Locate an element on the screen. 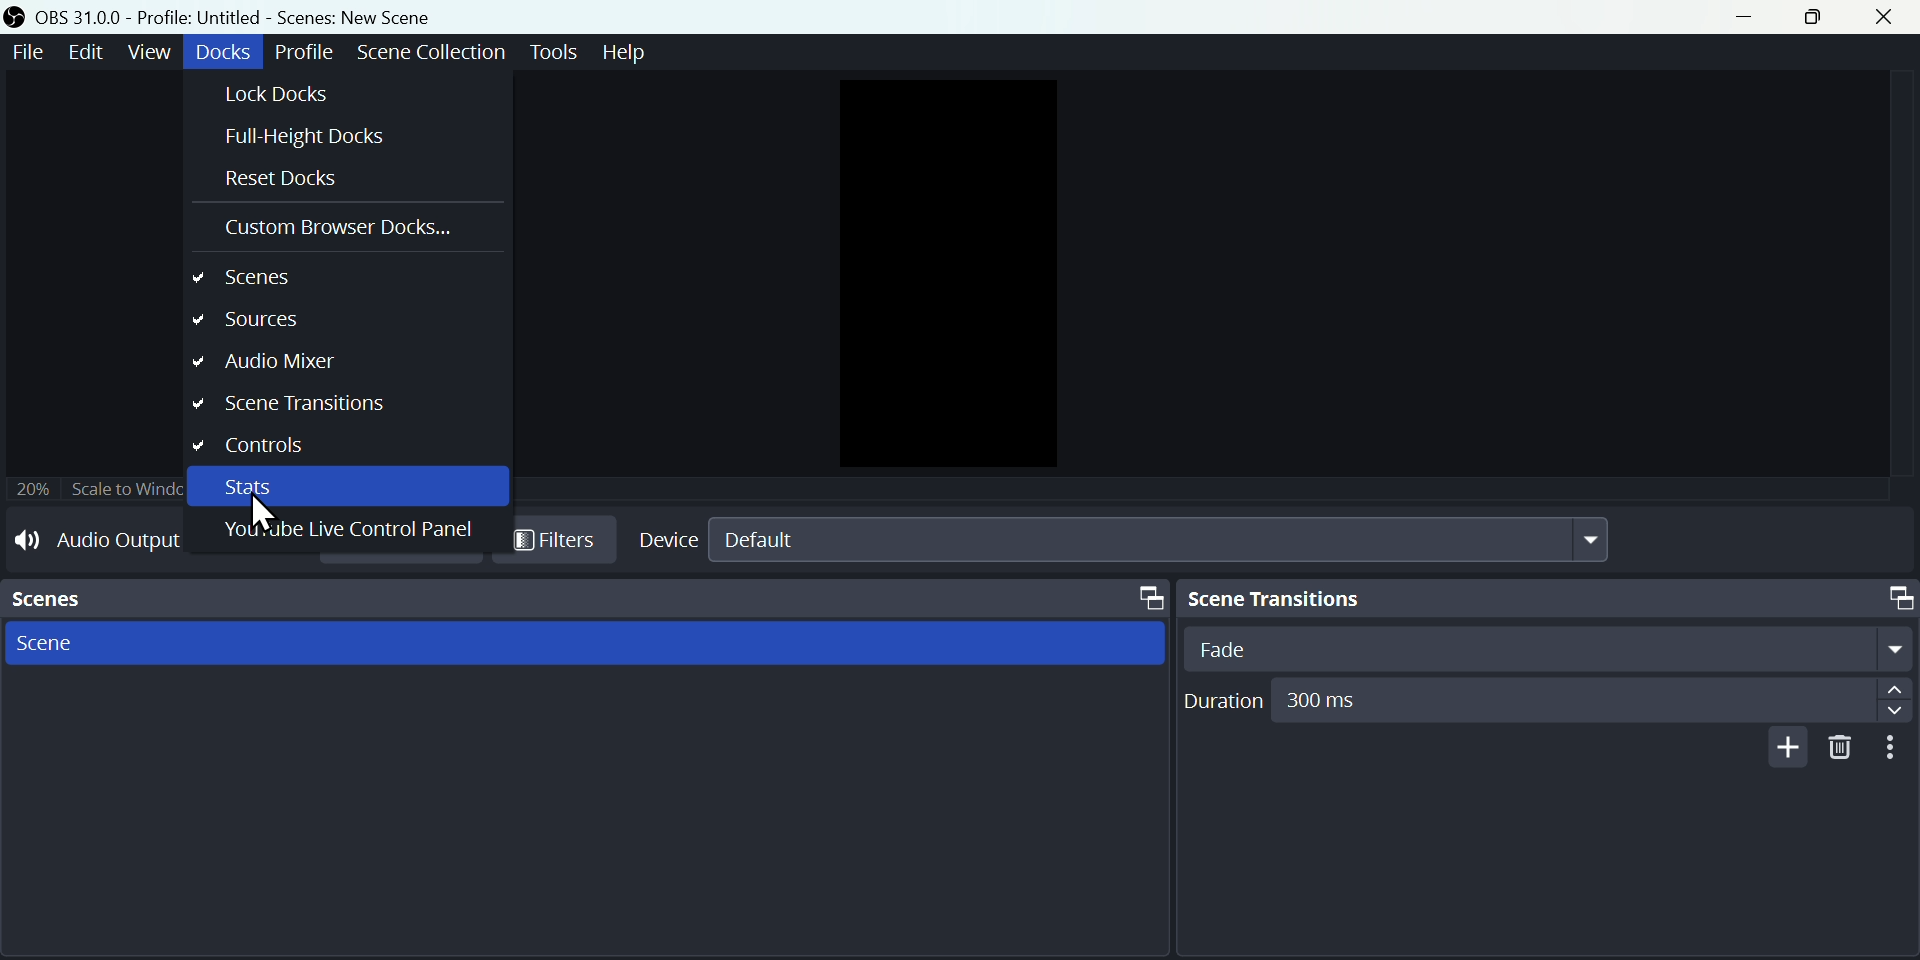 The height and width of the screenshot is (960, 1920). OBS 31.0.0 - Profile. Untitled - Scenes. New Scene is located at coordinates (287, 16).